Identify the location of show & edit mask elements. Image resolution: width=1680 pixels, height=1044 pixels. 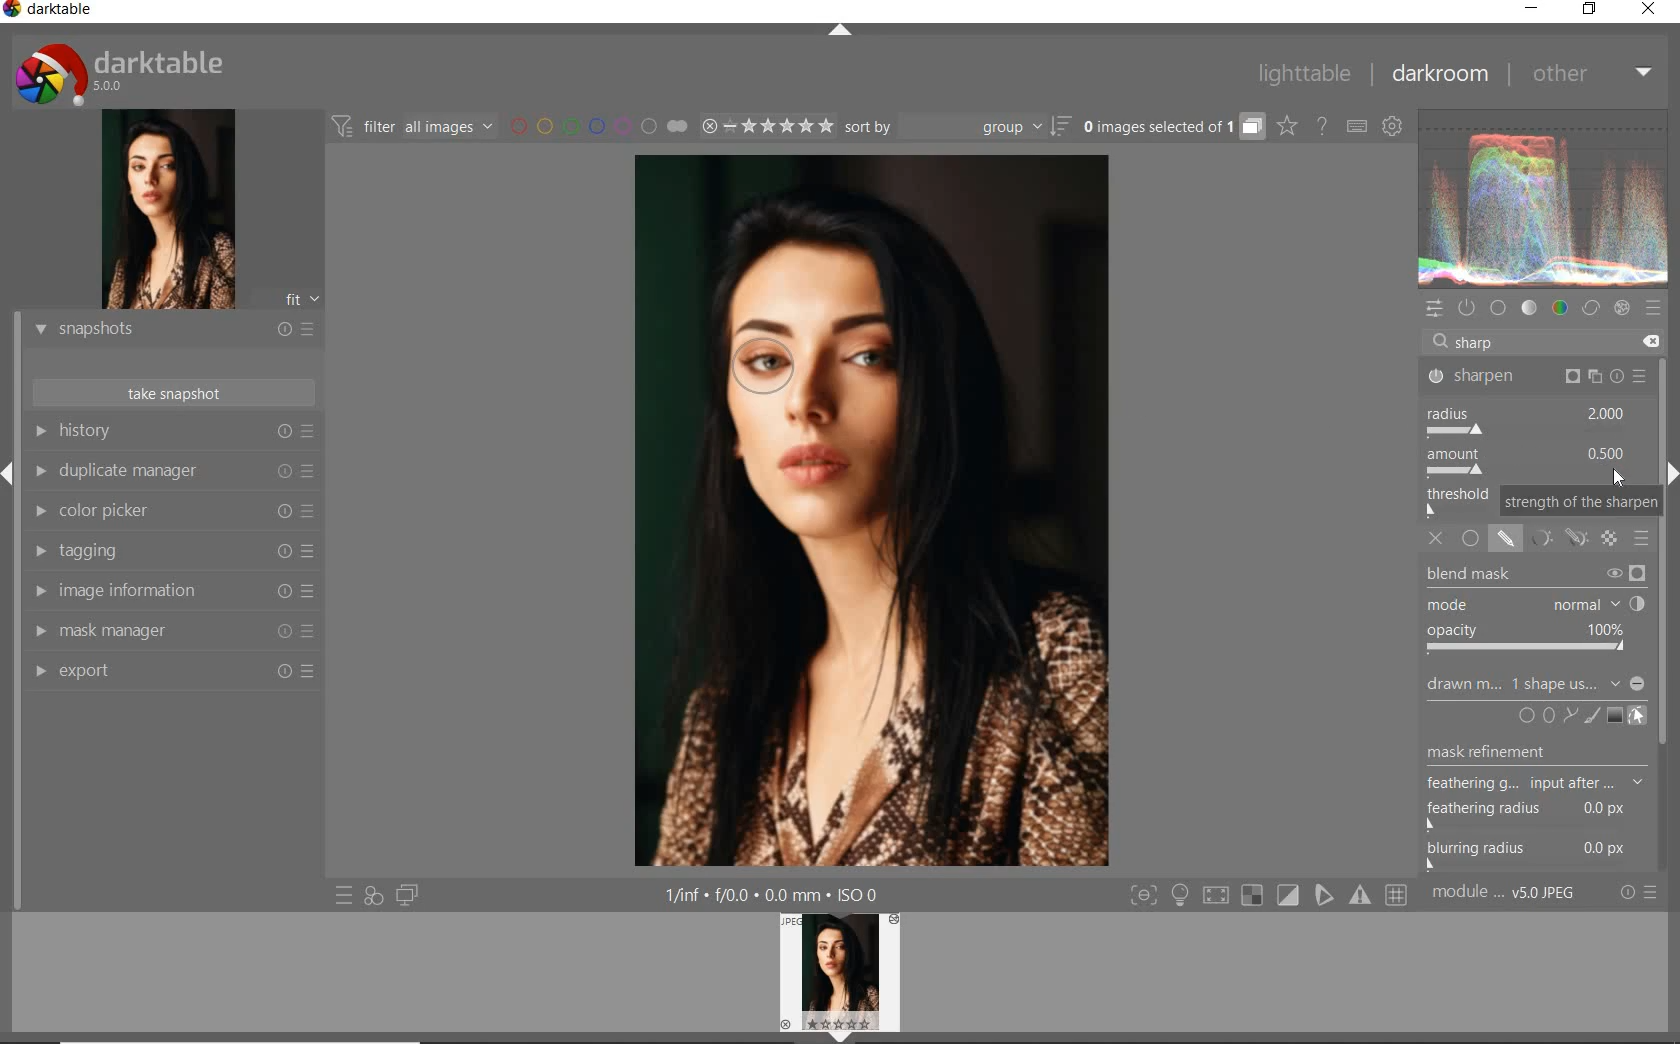
(1638, 716).